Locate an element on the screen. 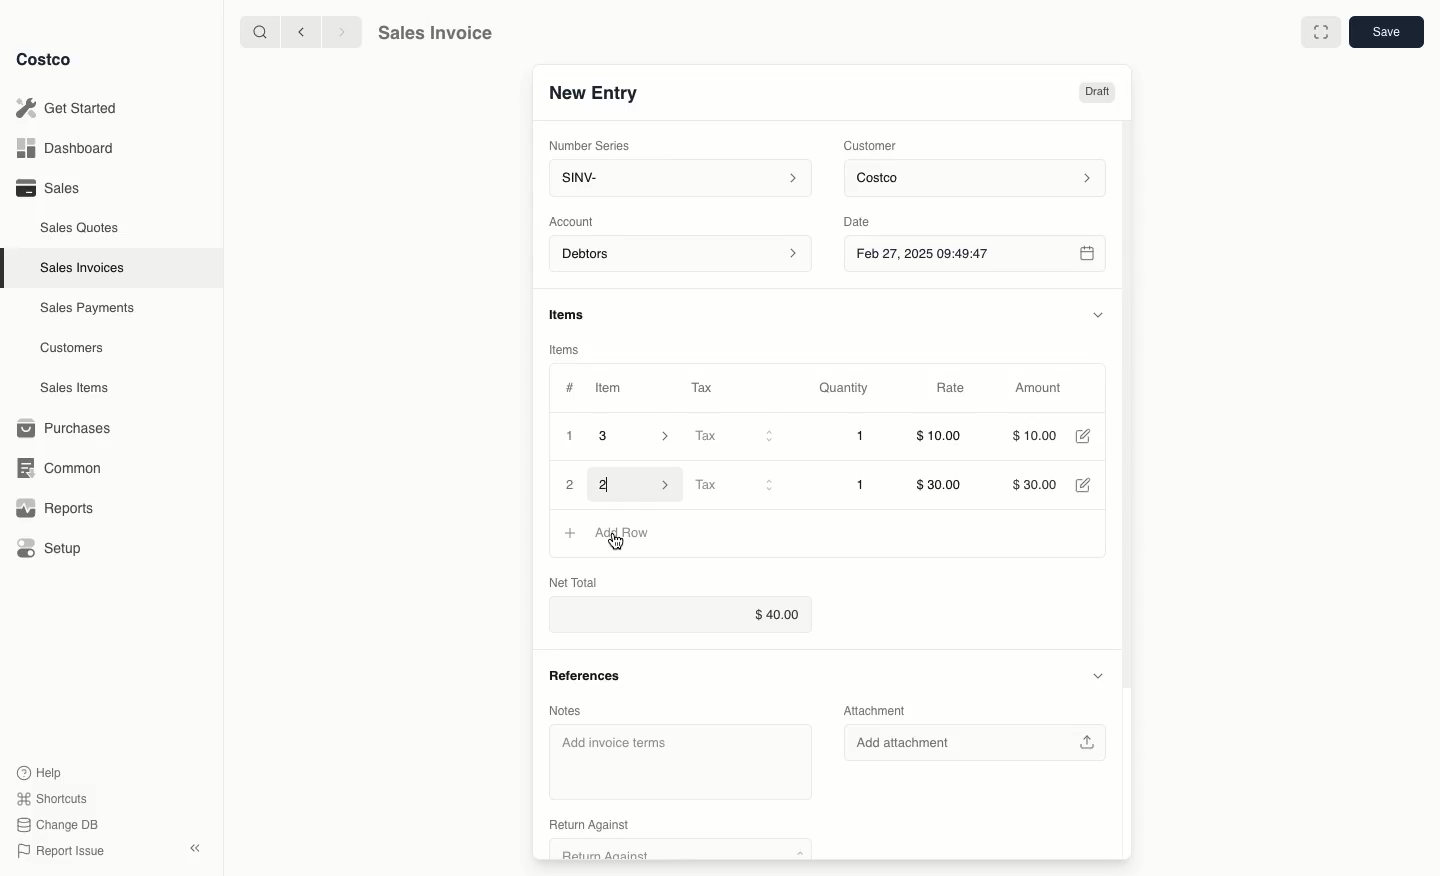 This screenshot has width=1440, height=876. ‘Account is located at coordinates (575, 220).